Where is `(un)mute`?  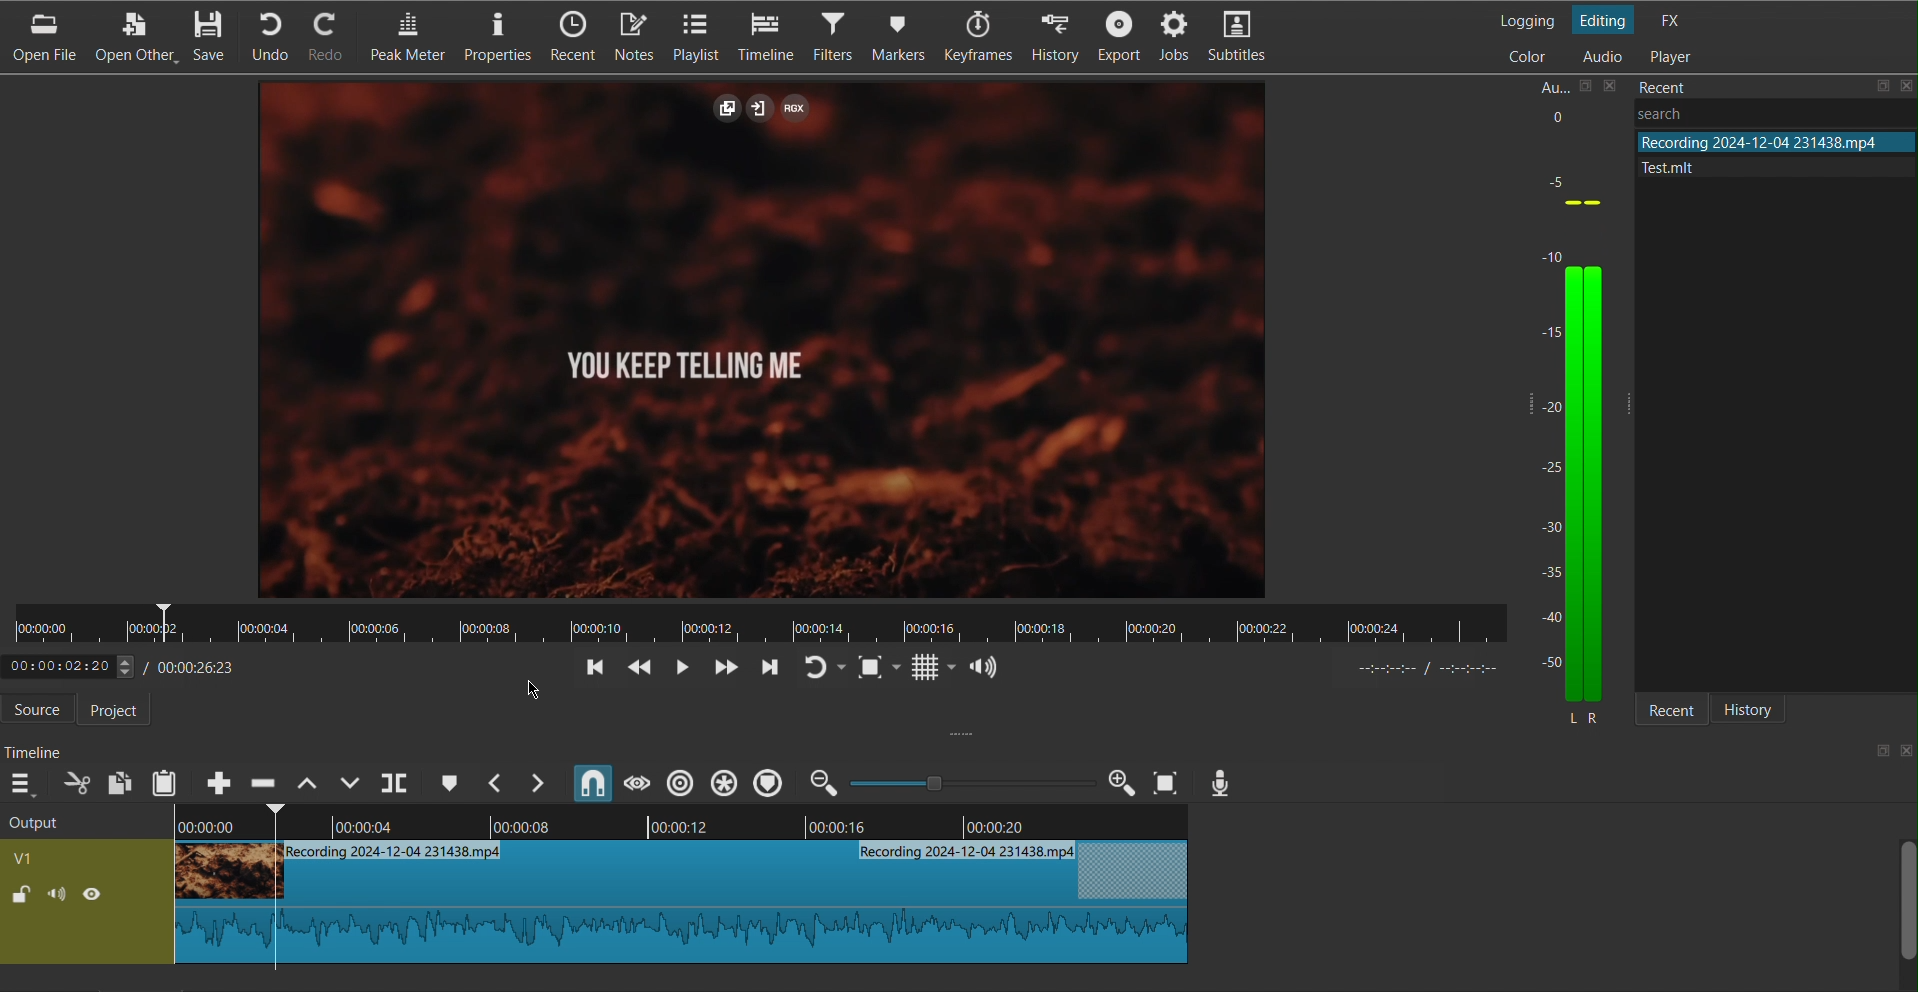
(un)mute is located at coordinates (59, 892).